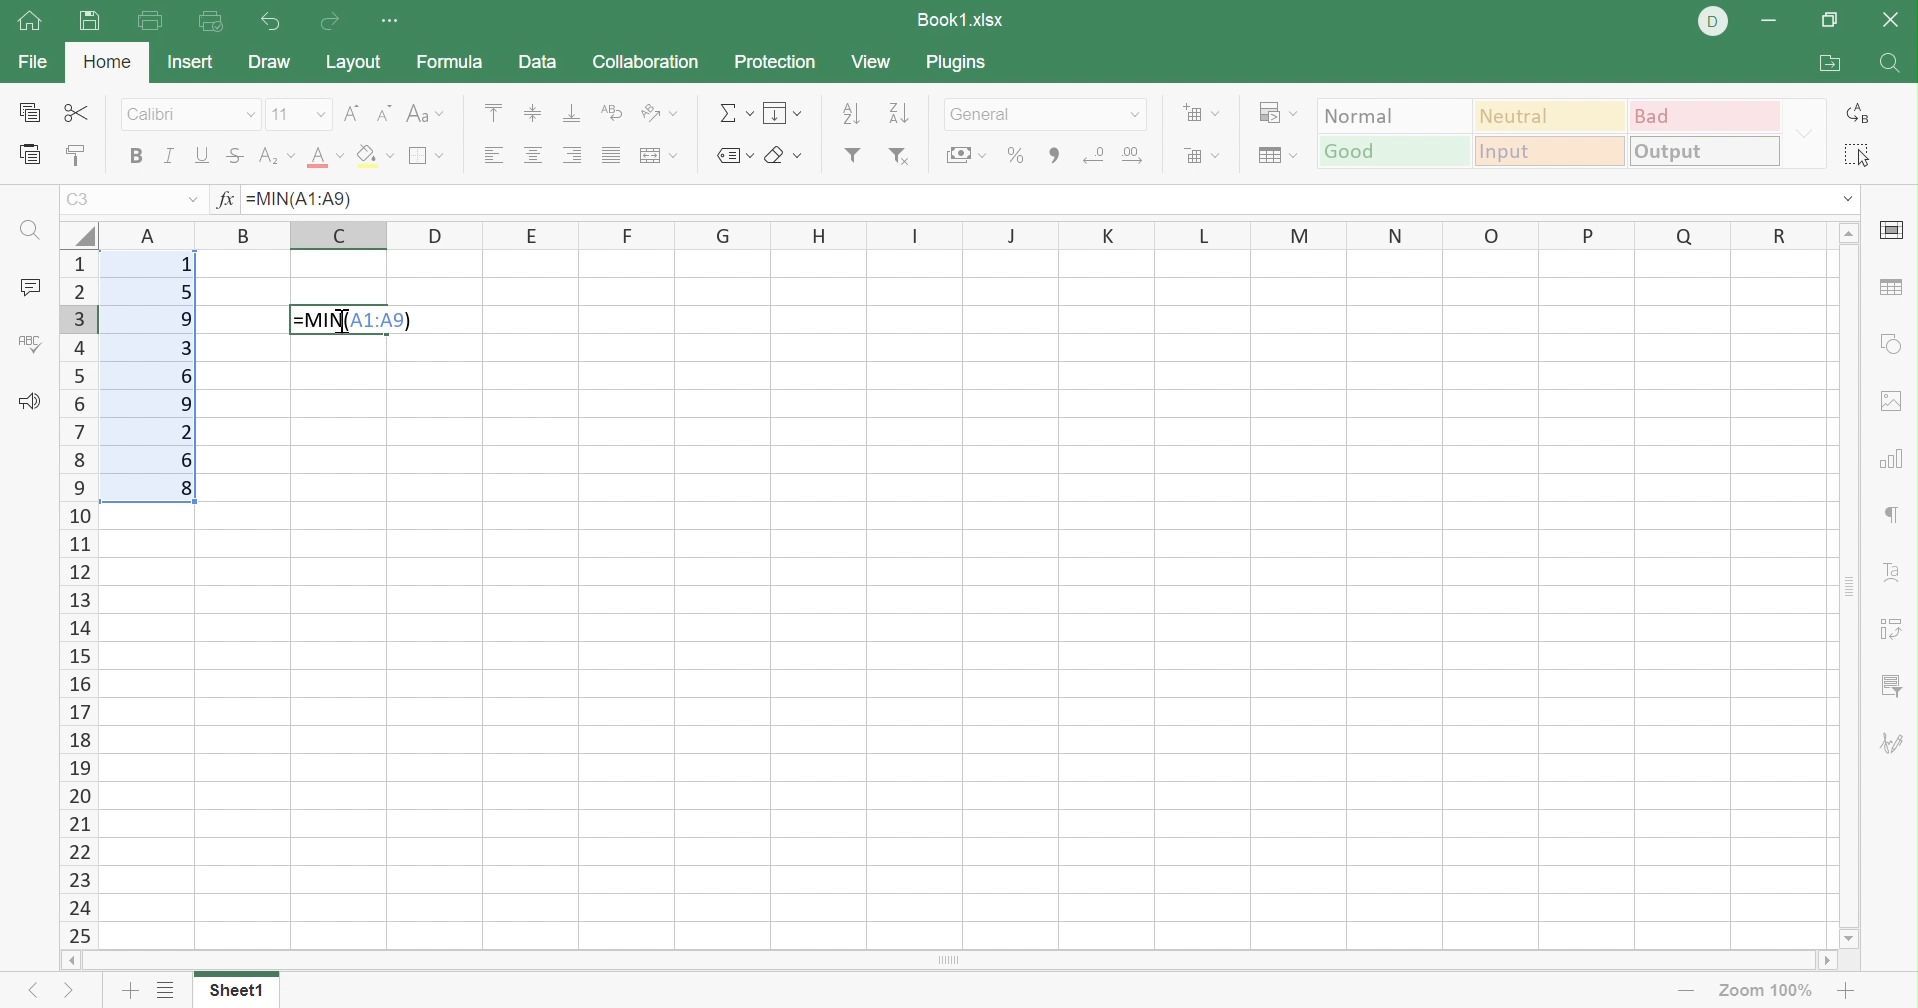  What do you see at coordinates (1893, 66) in the screenshot?
I see `Find` at bounding box center [1893, 66].